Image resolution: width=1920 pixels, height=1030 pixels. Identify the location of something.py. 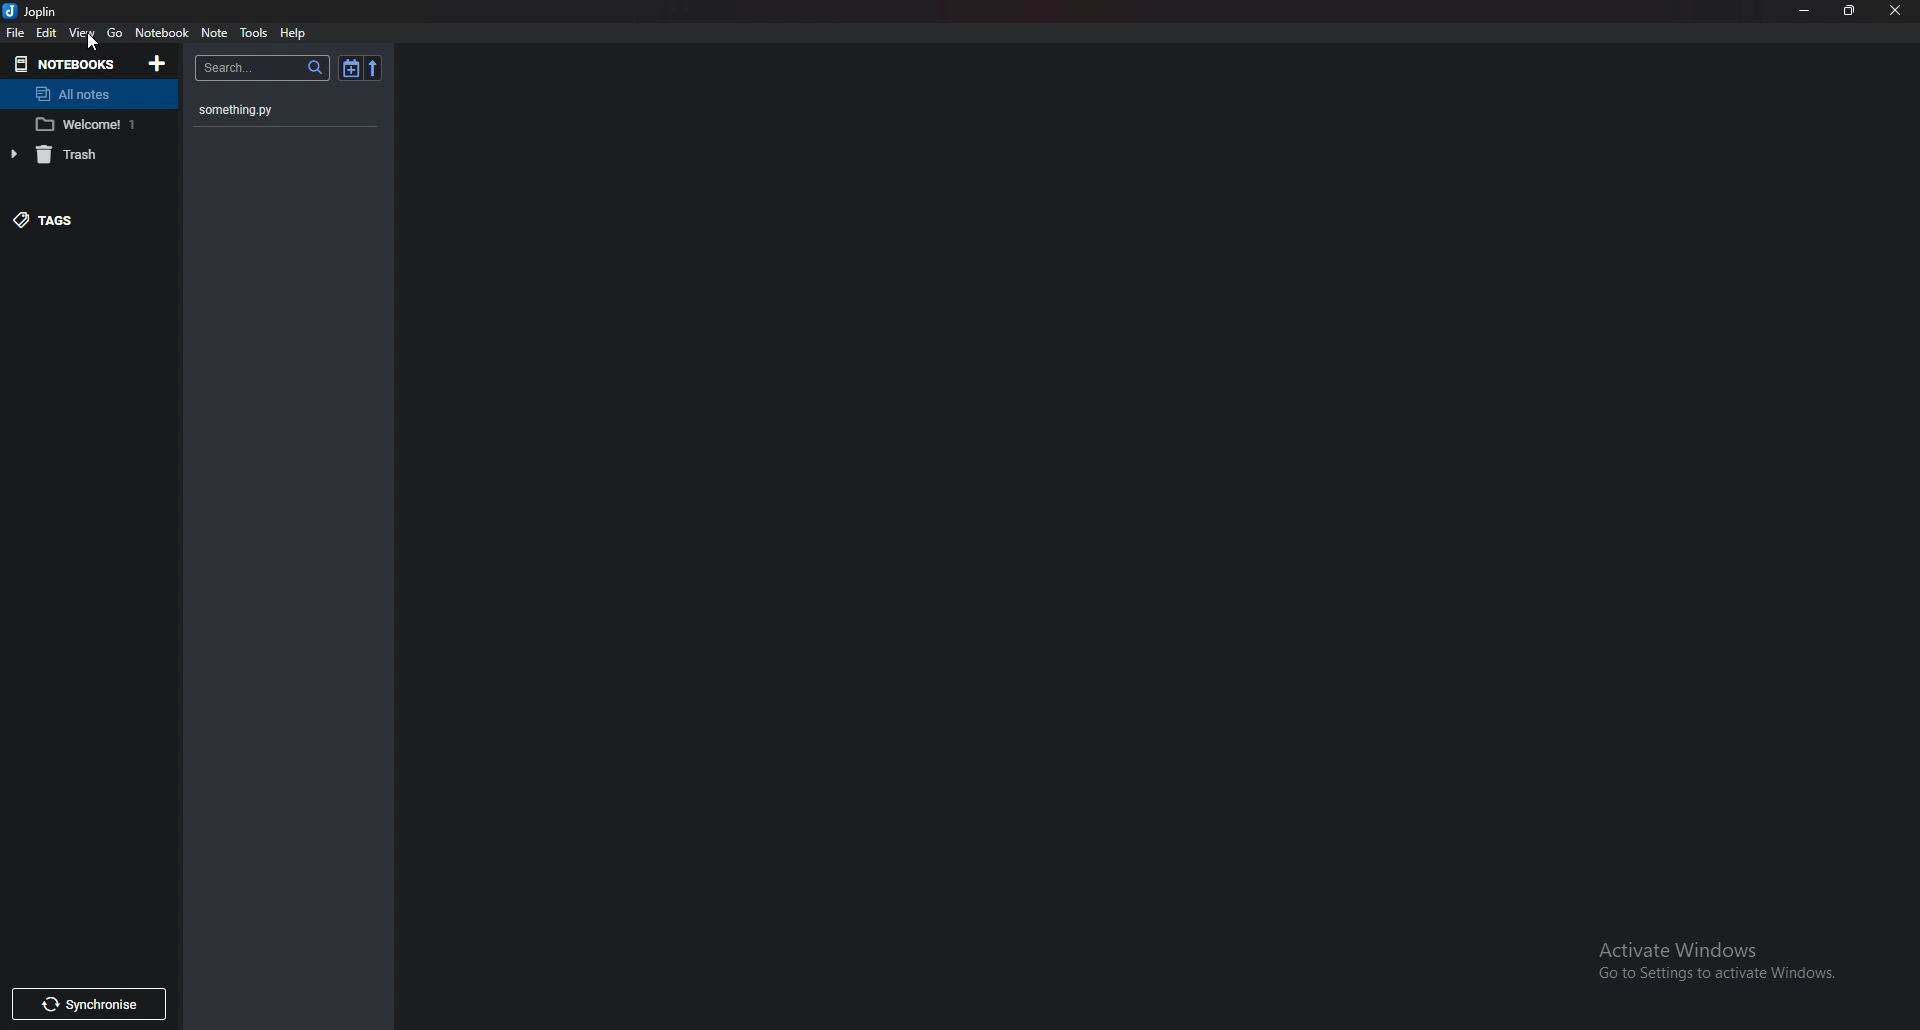
(267, 110).